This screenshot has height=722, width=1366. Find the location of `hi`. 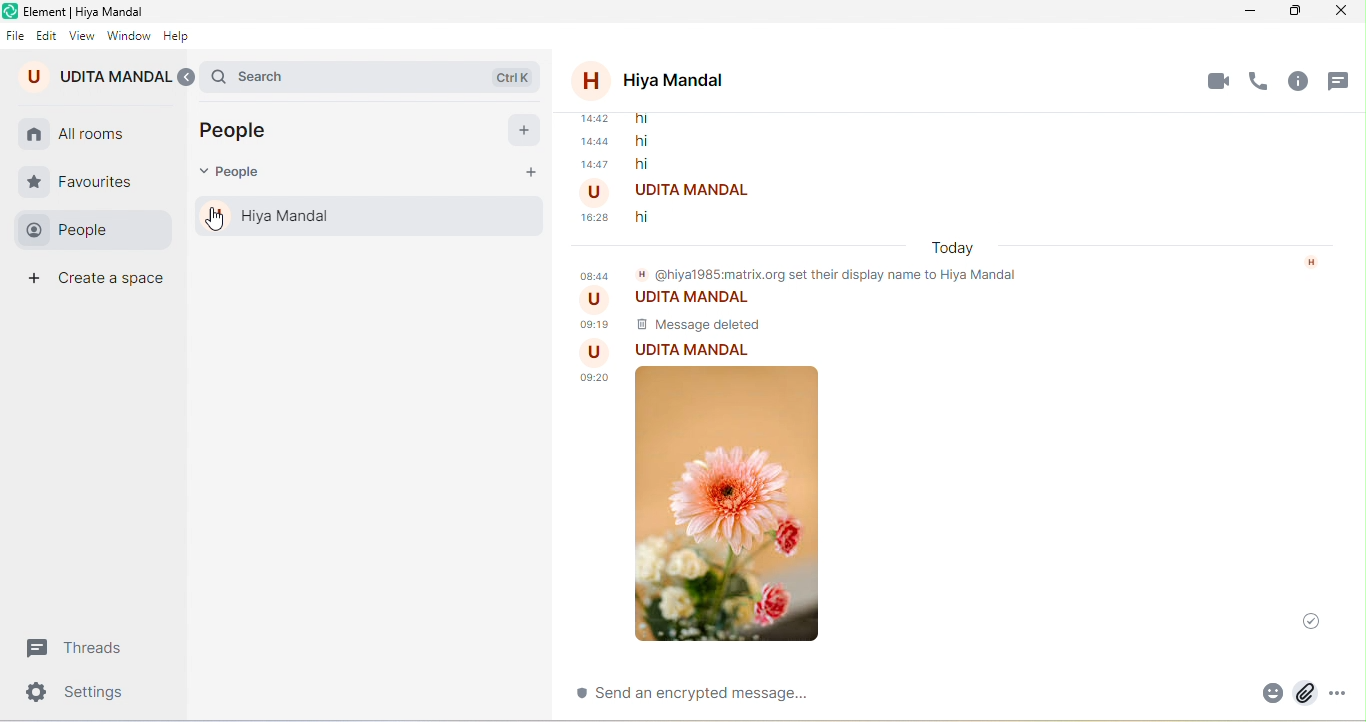

hi is located at coordinates (646, 164).